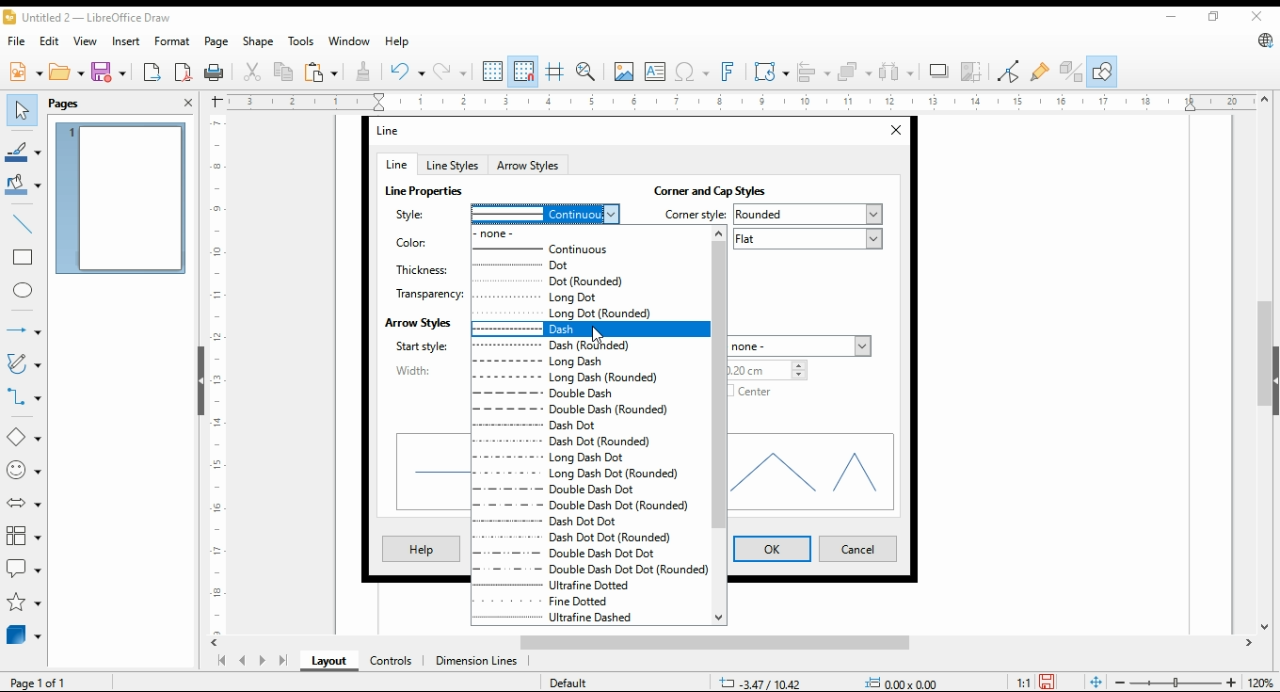 Image resolution: width=1280 pixels, height=692 pixels. Describe the element at coordinates (770, 71) in the screenshot. I see `transformations` at that location.